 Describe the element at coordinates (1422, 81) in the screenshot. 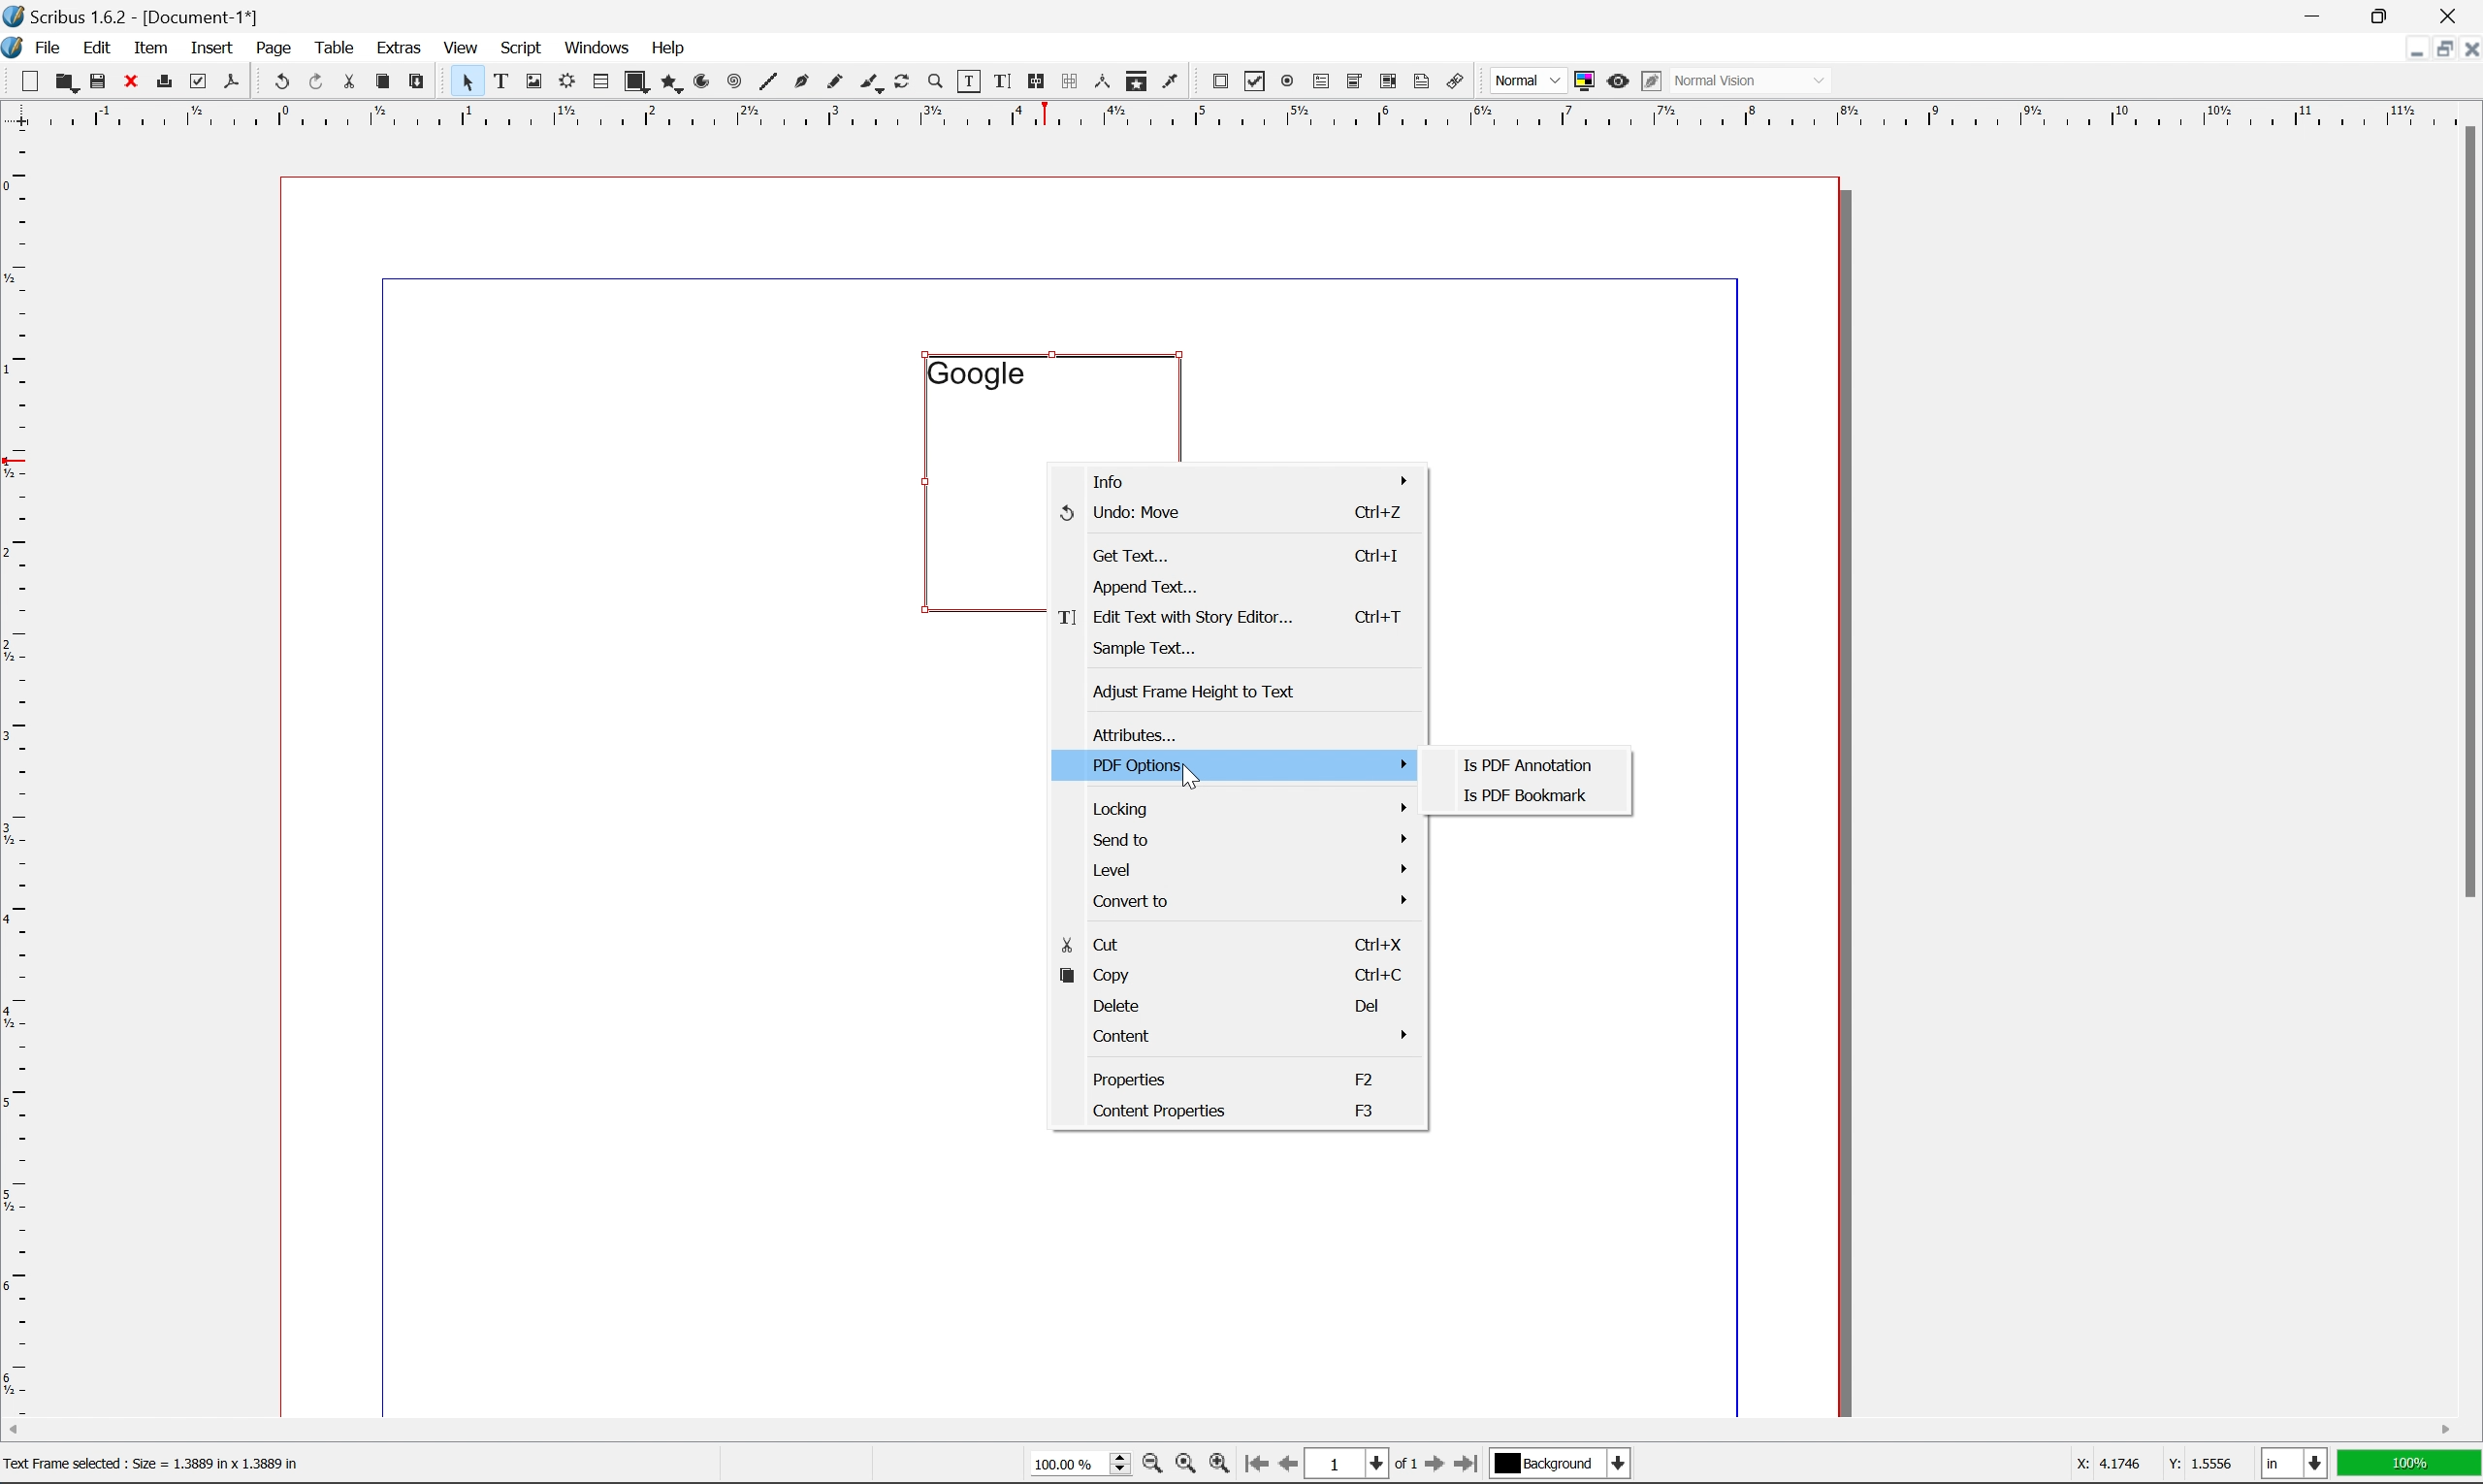

I see `text annotation` at that location.